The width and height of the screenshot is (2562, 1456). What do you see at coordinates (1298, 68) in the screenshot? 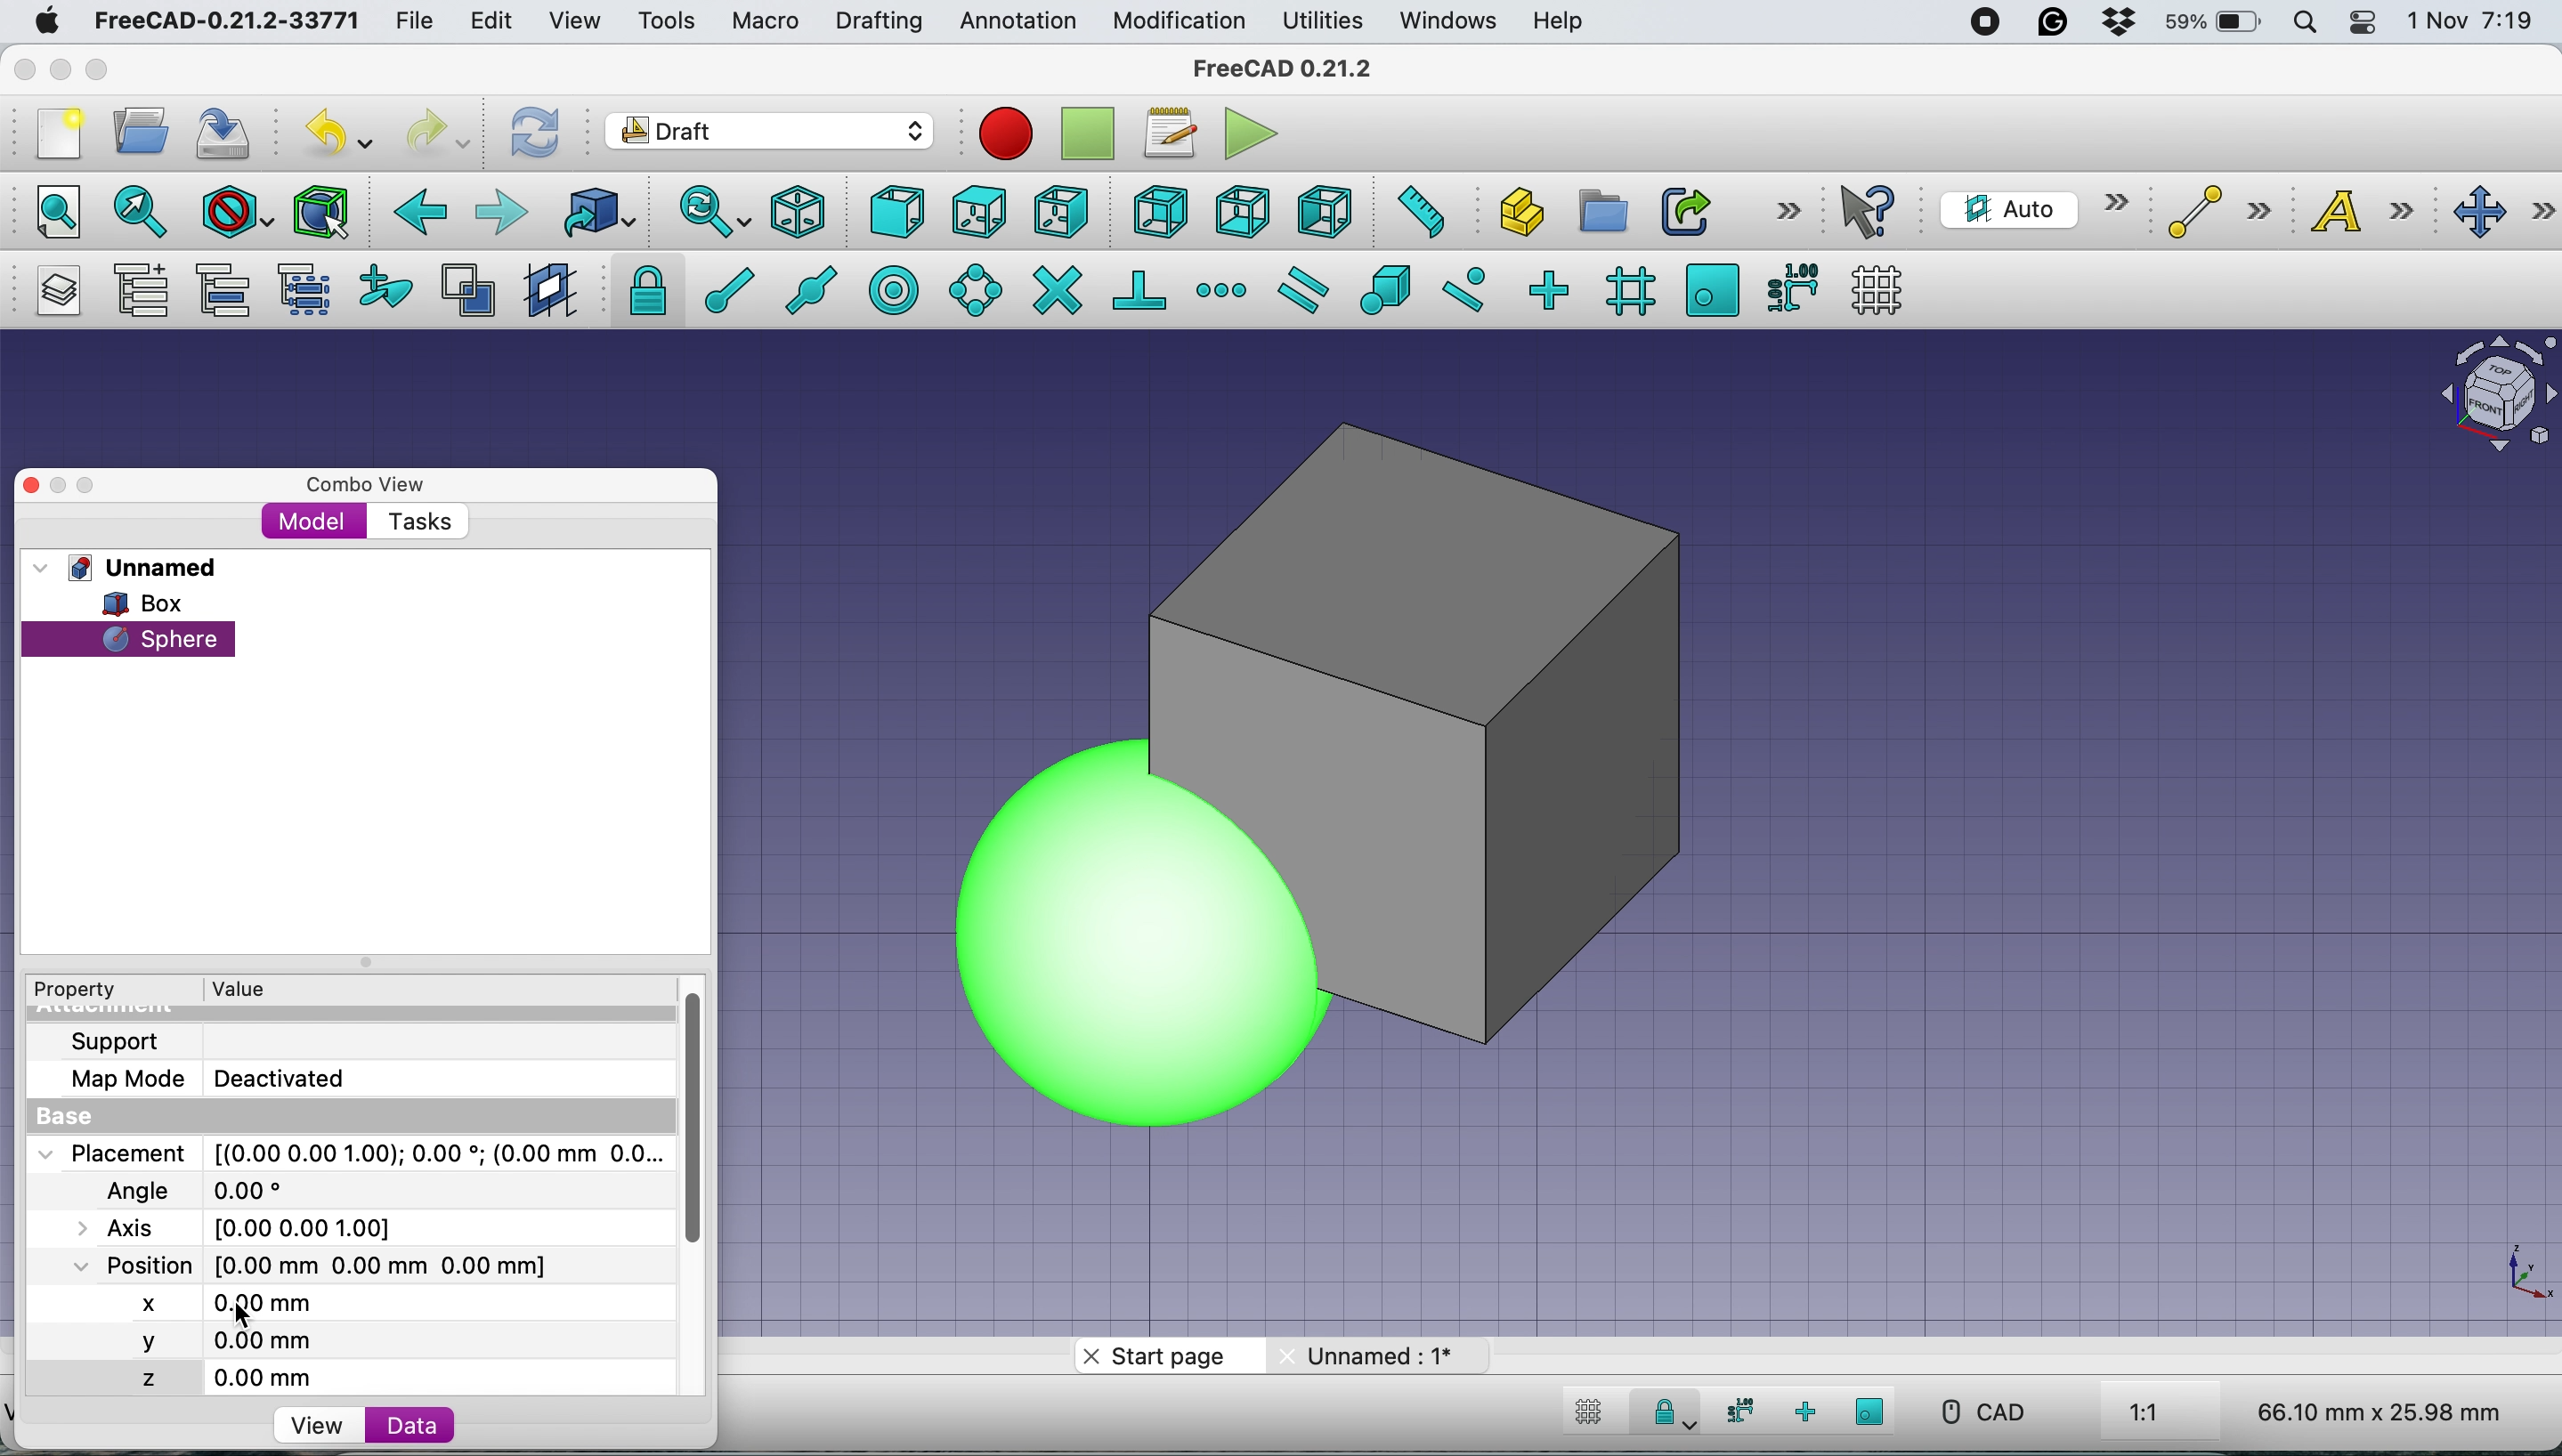
I see `freecad` at bounding box center [1298, 68].